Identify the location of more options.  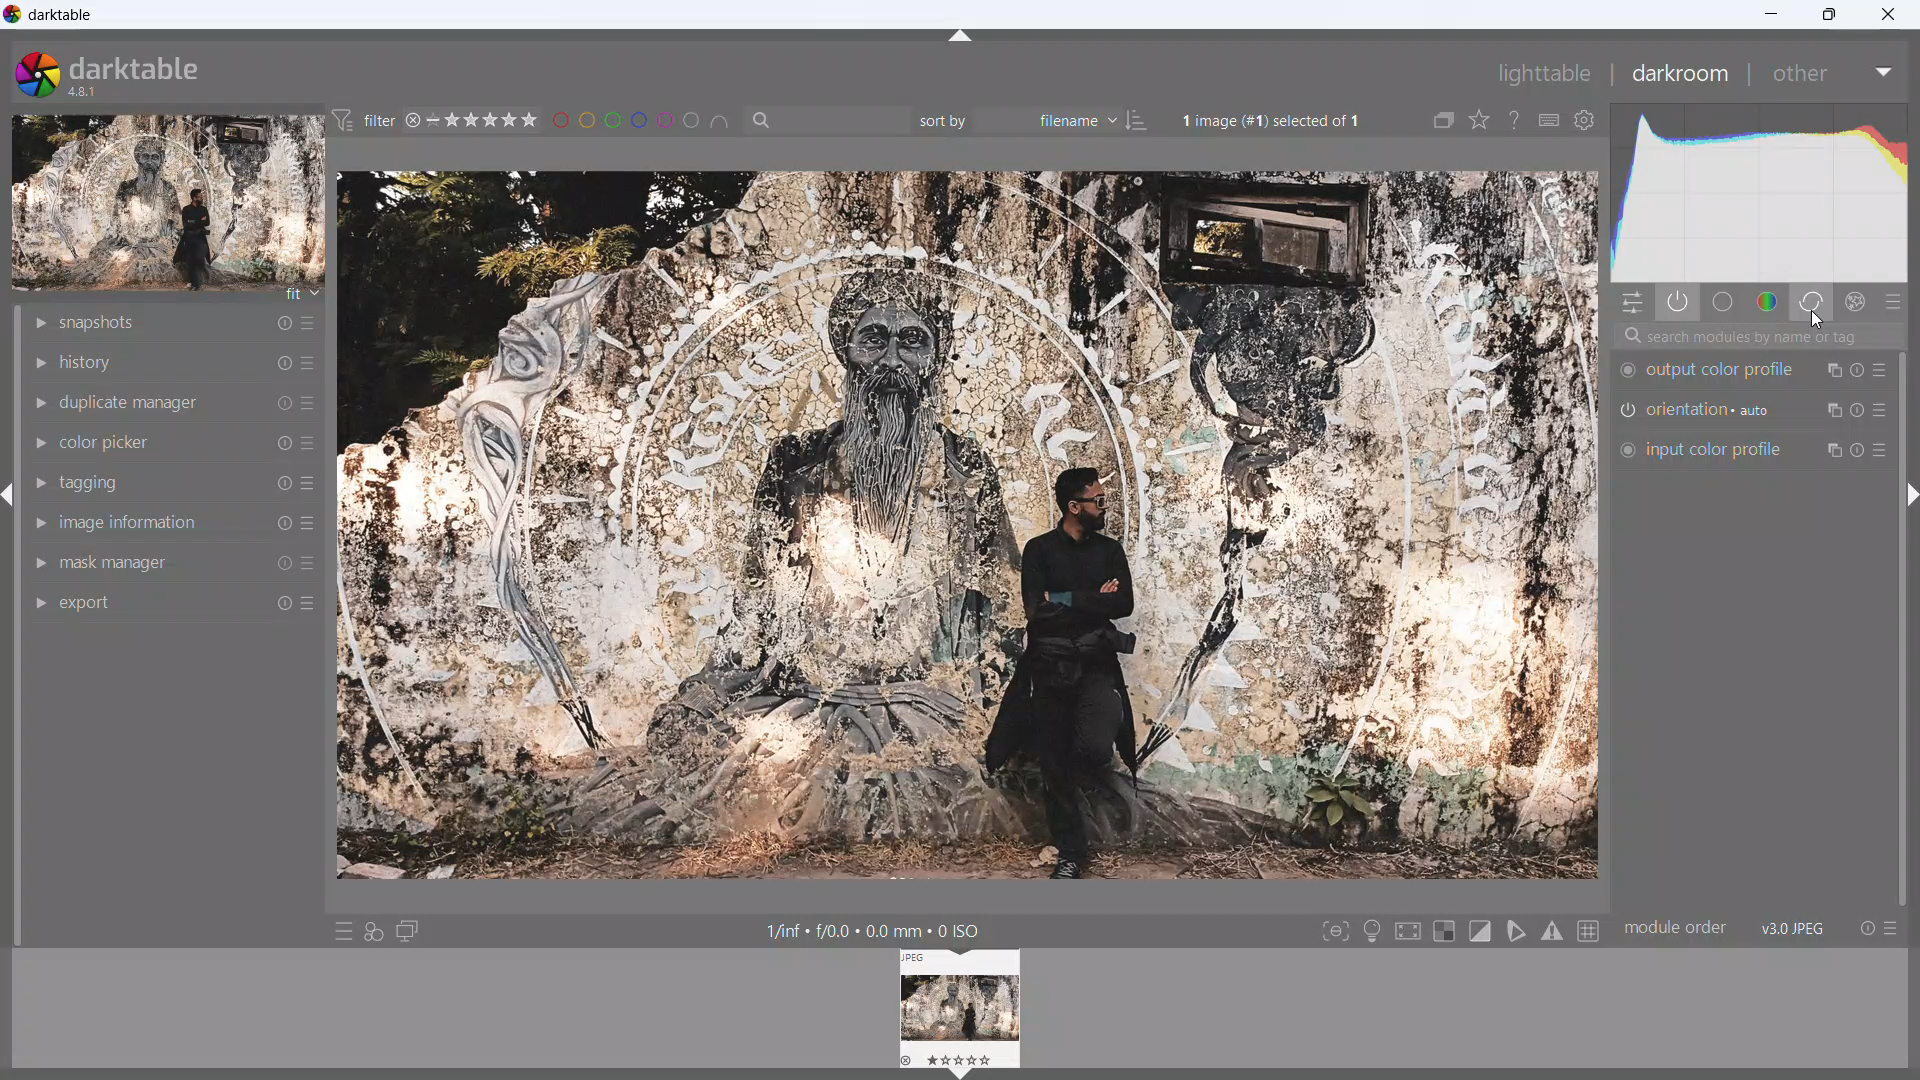
(311, 360).